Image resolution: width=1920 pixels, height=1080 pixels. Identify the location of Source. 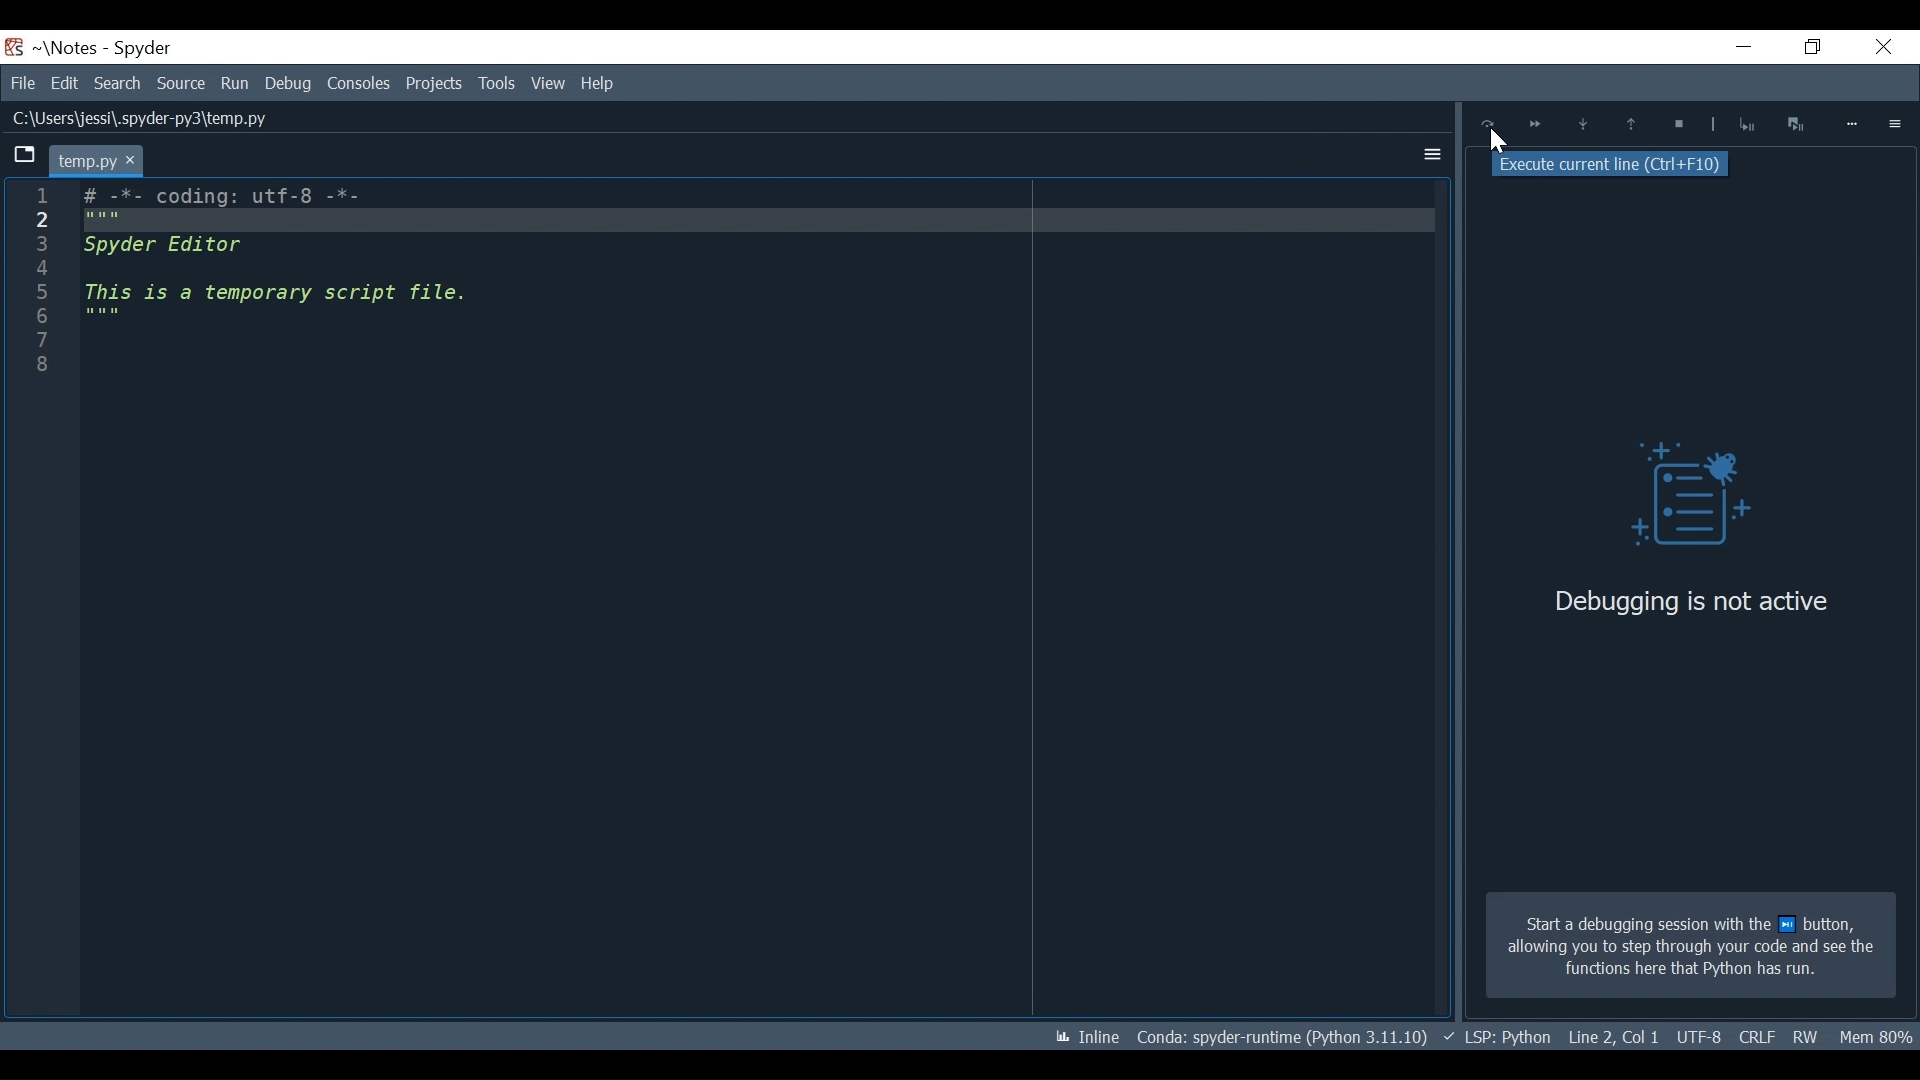
(182, 84).